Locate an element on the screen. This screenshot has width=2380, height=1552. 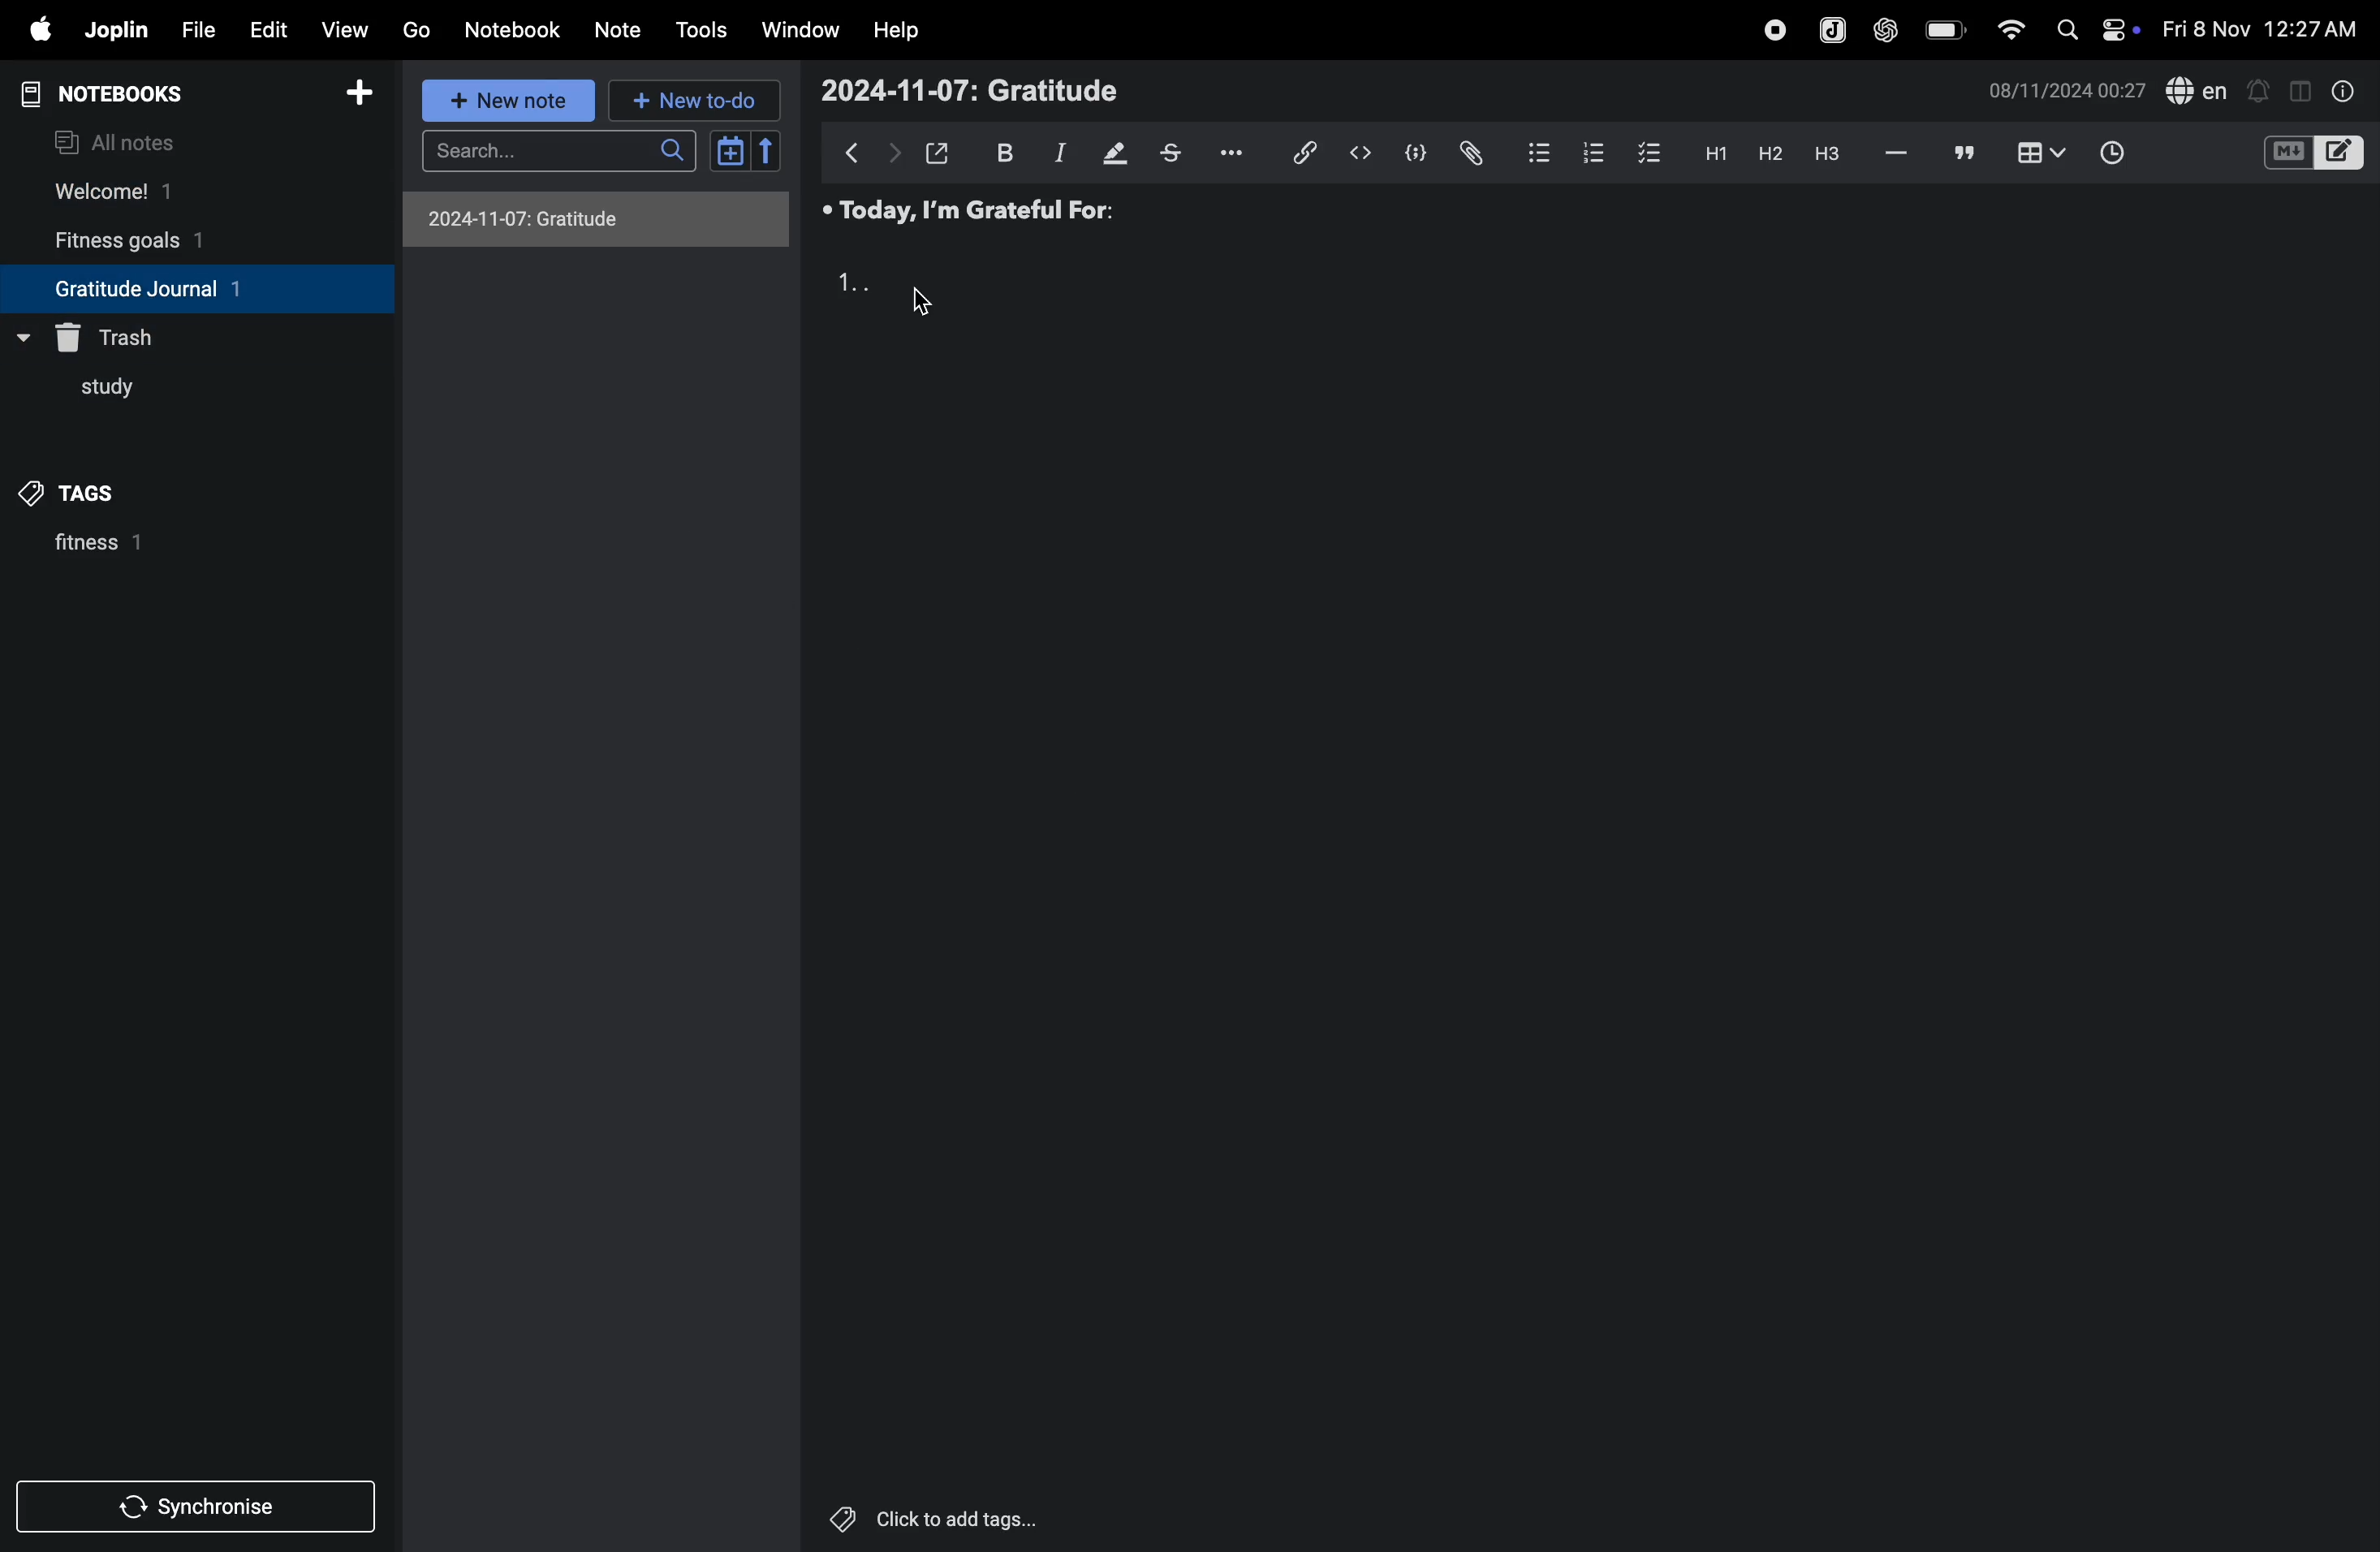
Fri 8 Nov 12:27 AM is located at coordinates (2262, 27).